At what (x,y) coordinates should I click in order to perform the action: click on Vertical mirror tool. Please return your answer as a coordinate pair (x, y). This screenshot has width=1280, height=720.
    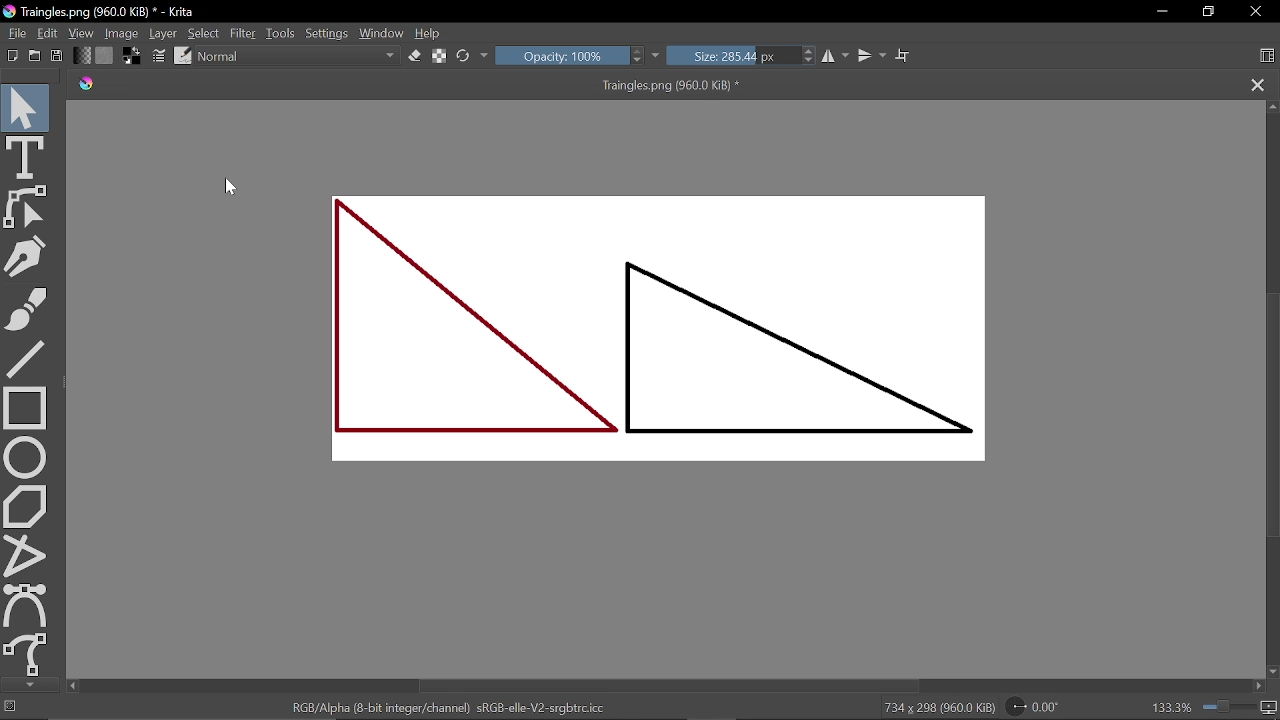
    Looking at the image, I should click on (873, 57).